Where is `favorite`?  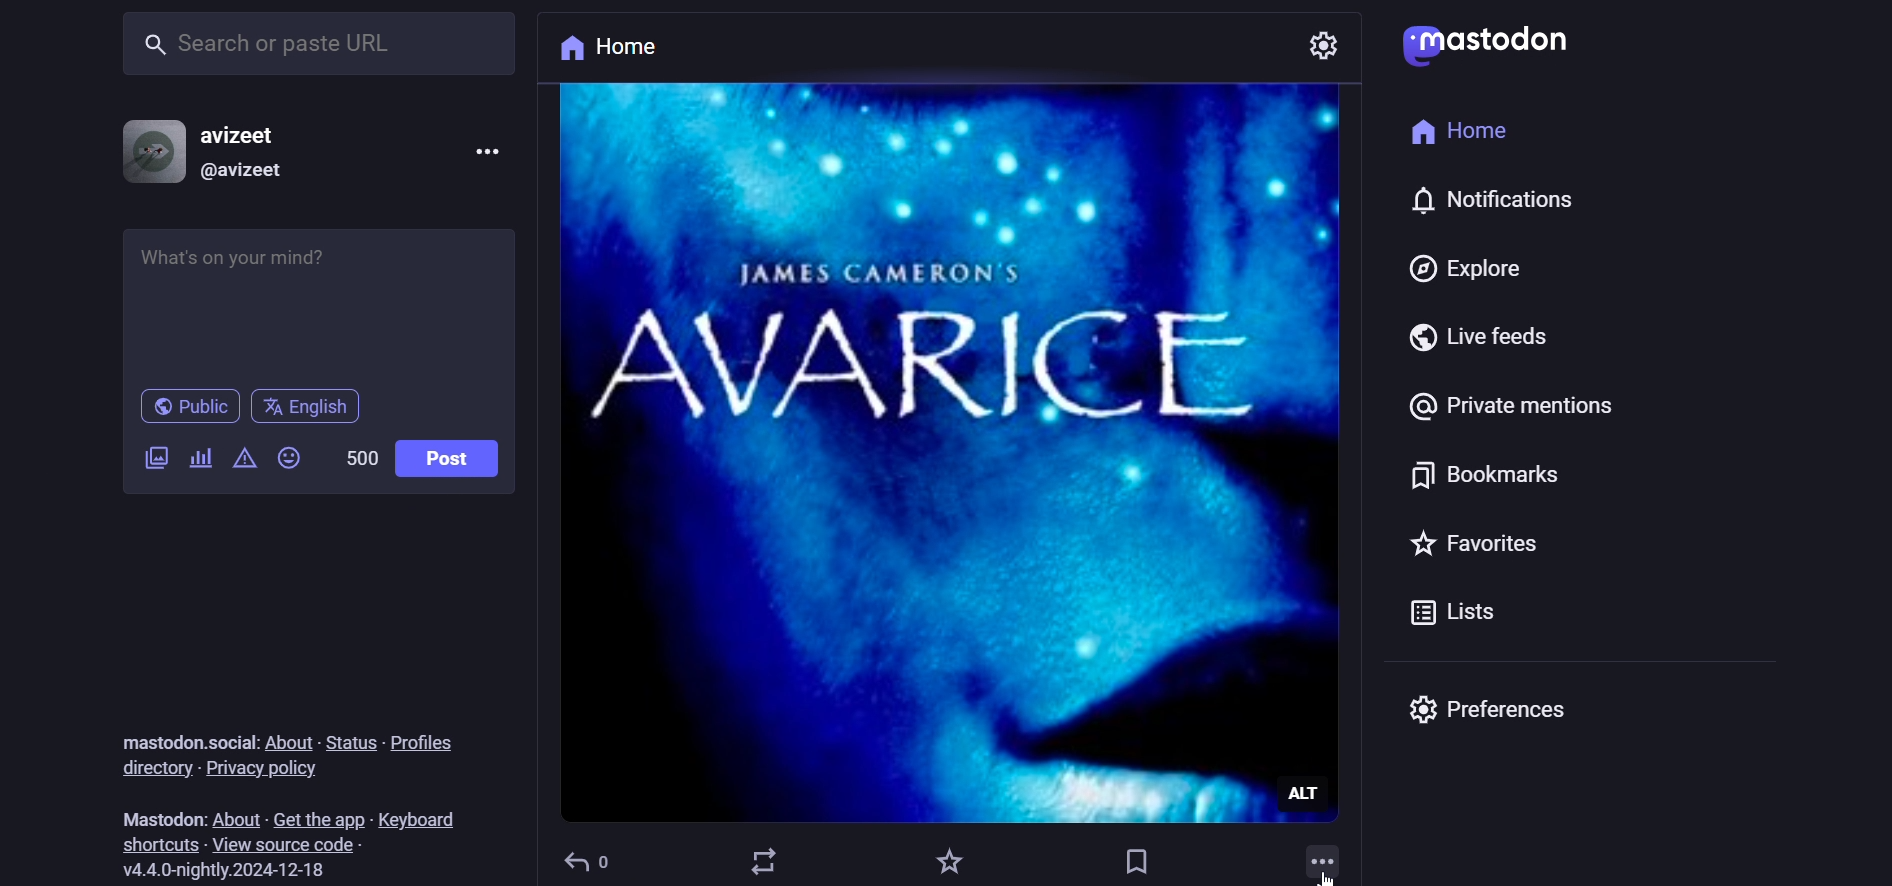
favorite is located at coordinates (946, 858).